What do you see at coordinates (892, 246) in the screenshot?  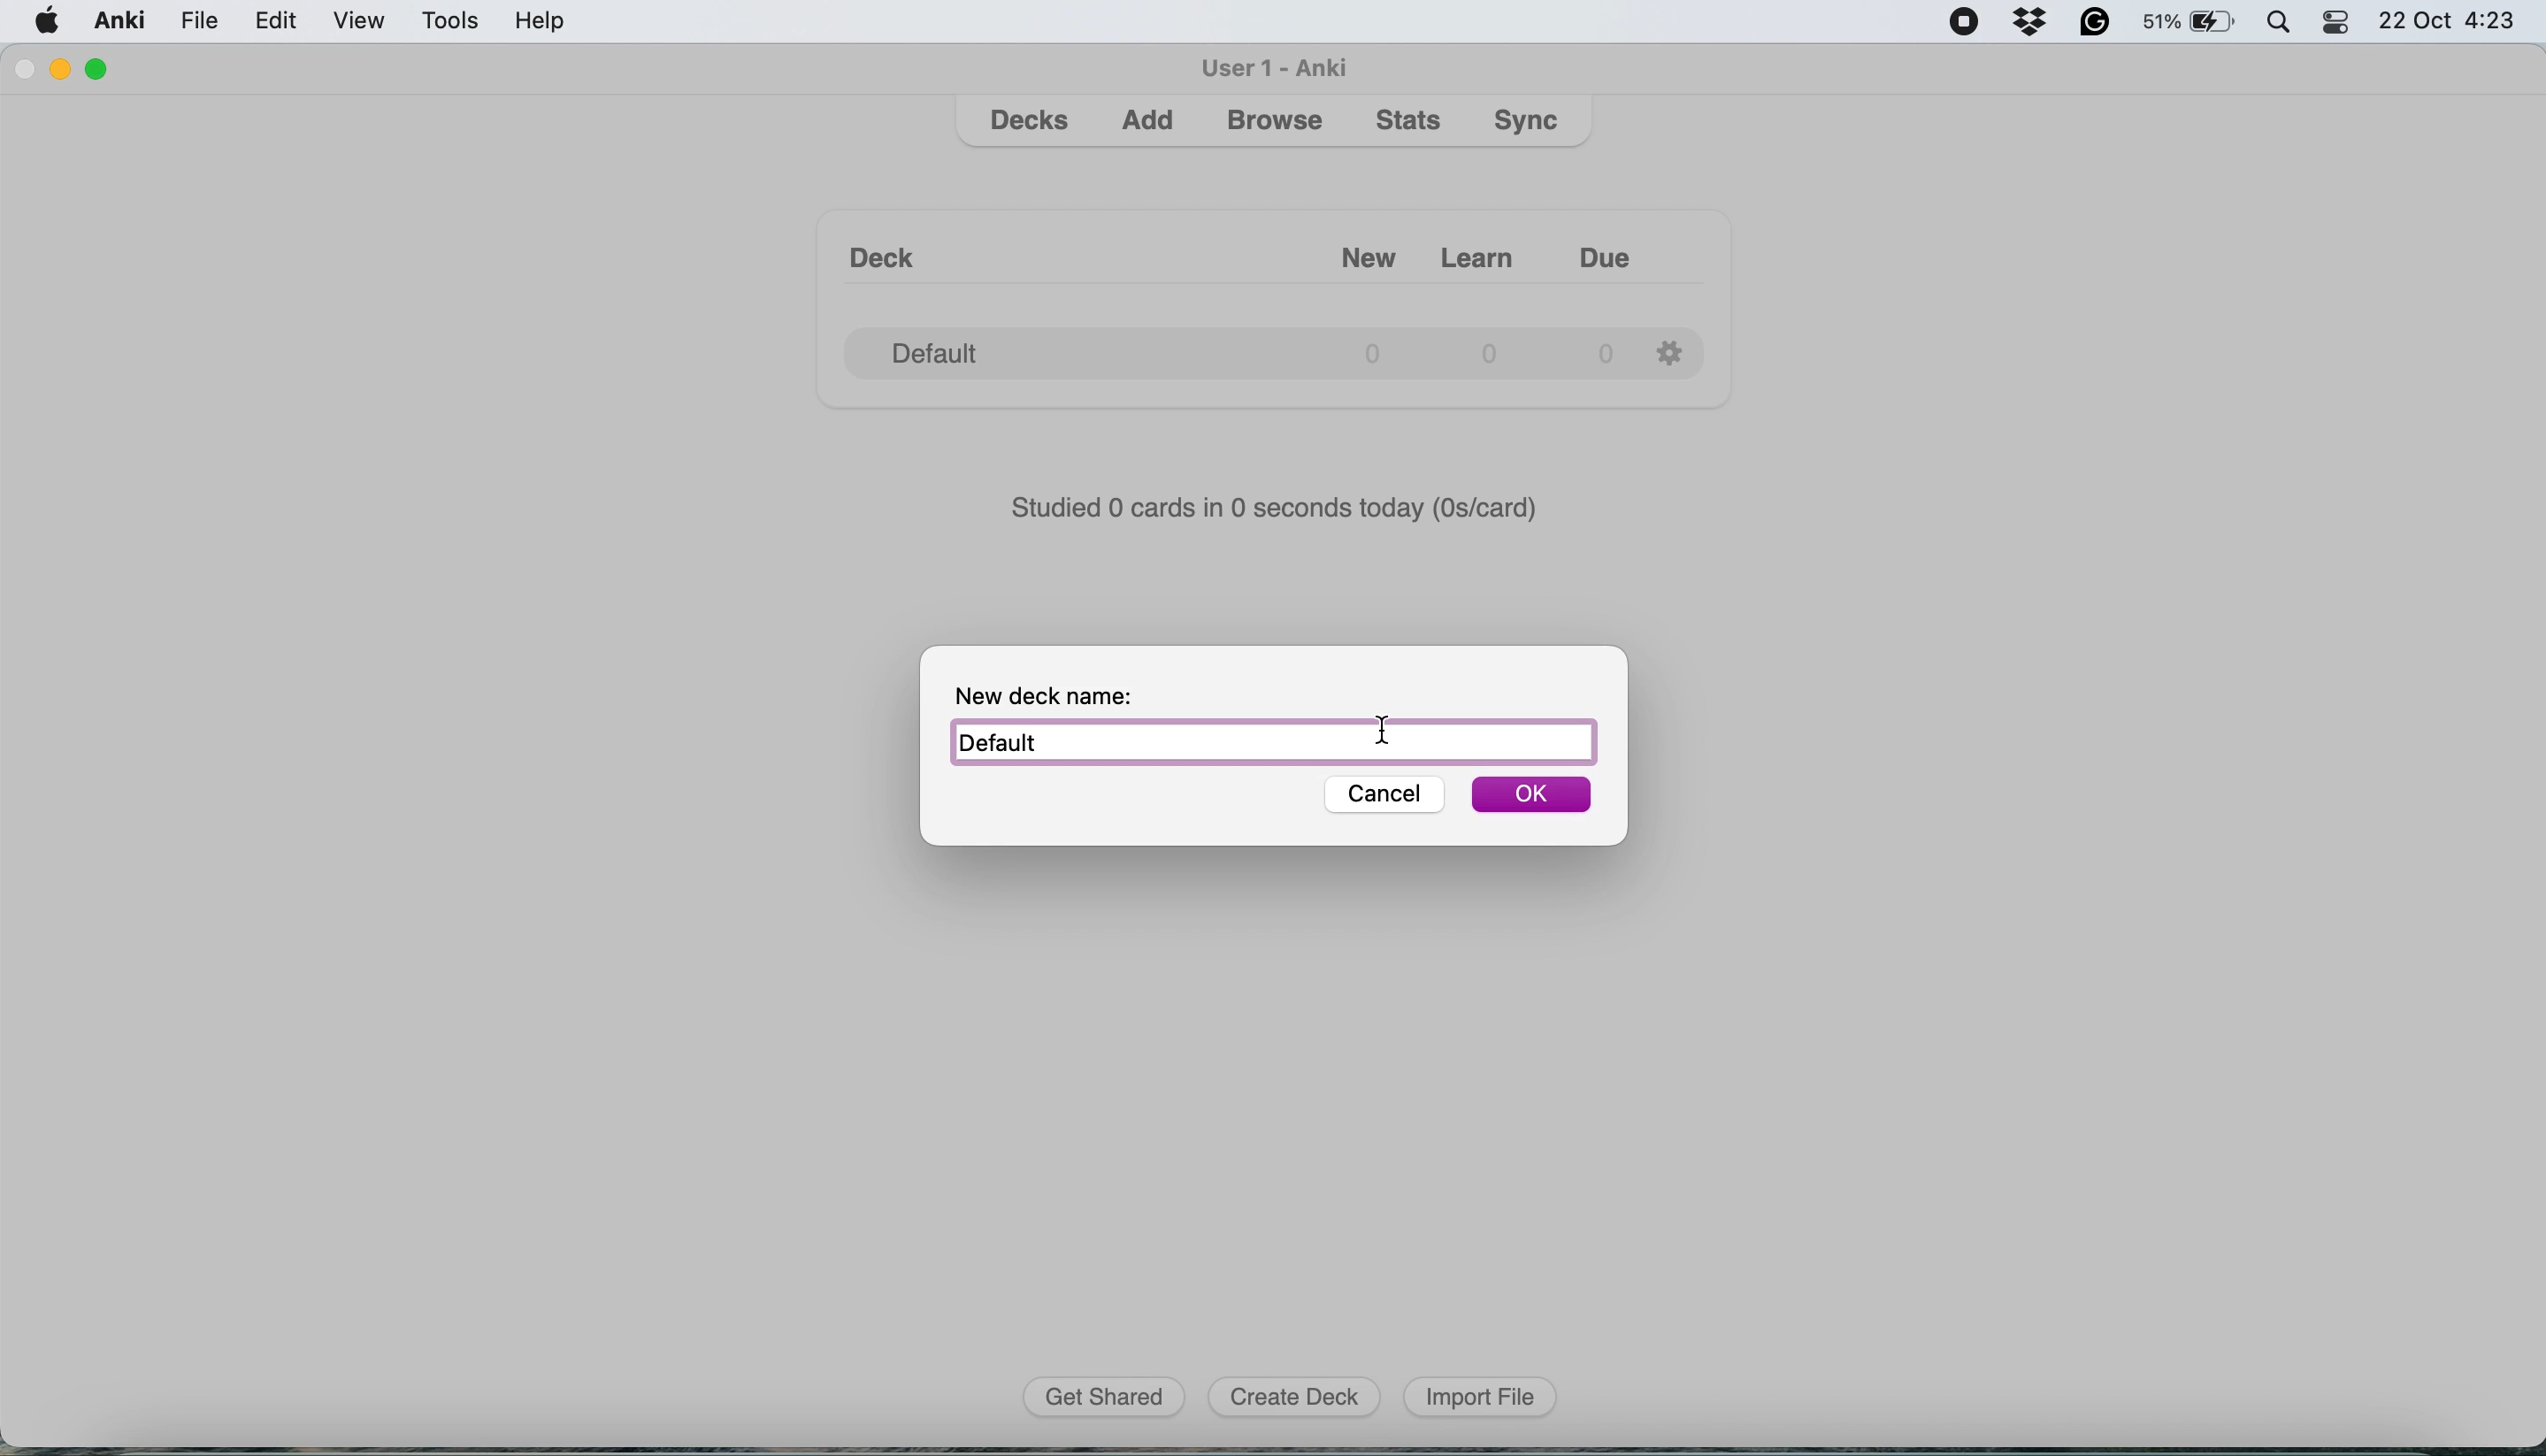 I see `Deck` at bounding box center [892, 246].